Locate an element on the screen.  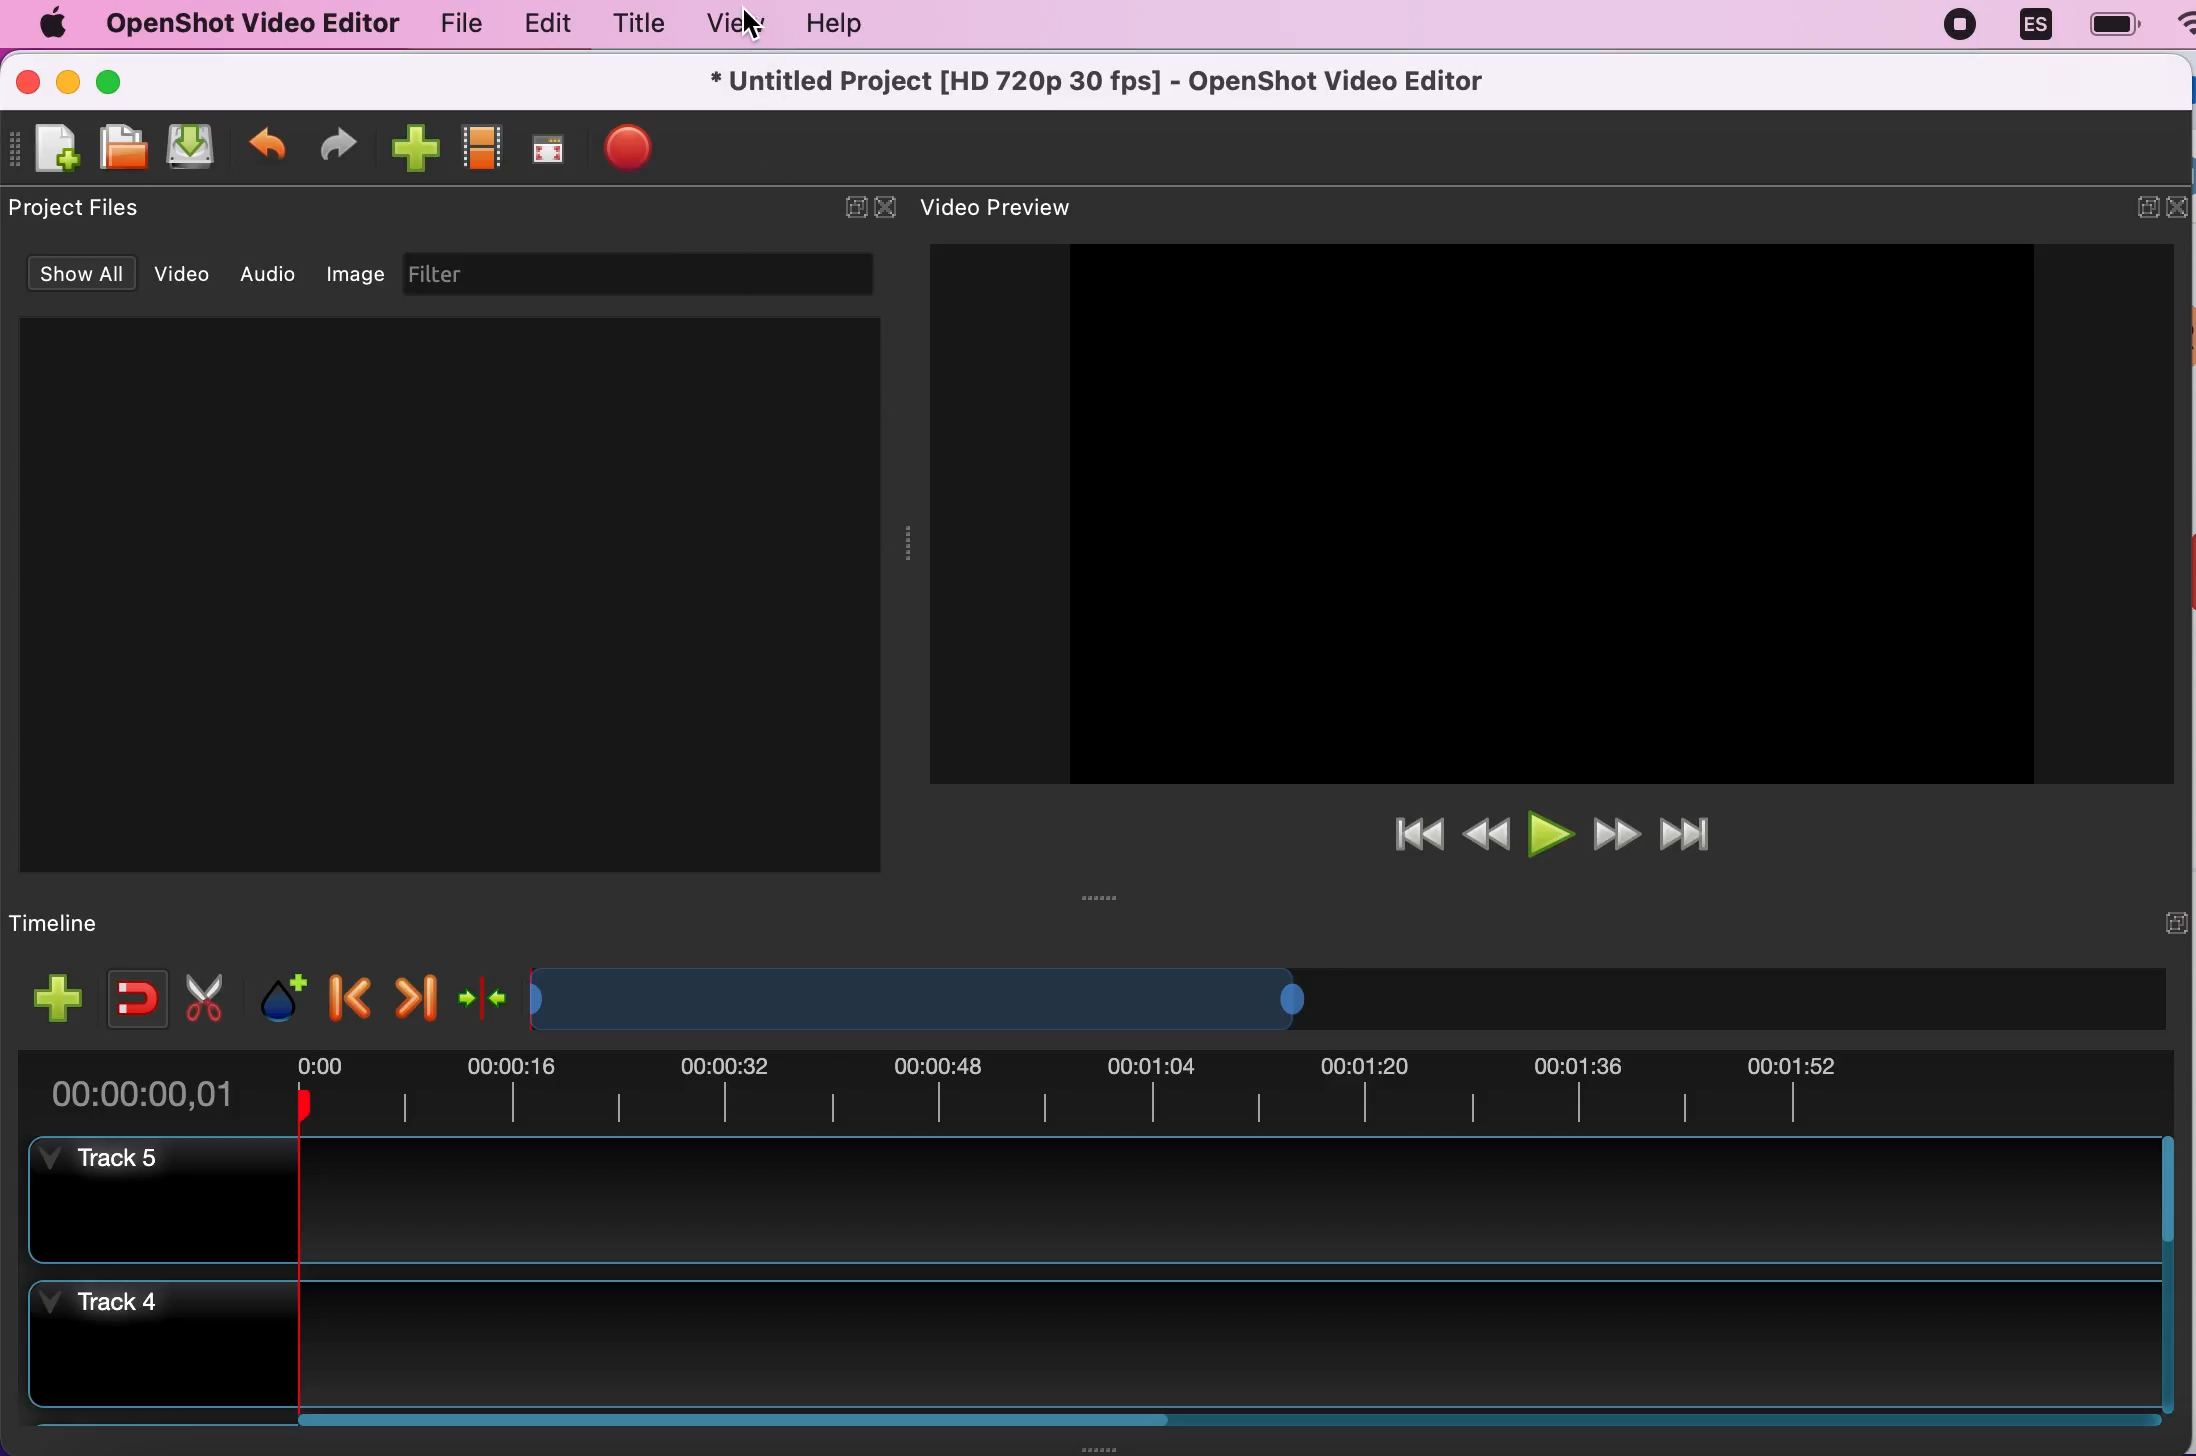
enable snapping is located at coordinates (130, 991).